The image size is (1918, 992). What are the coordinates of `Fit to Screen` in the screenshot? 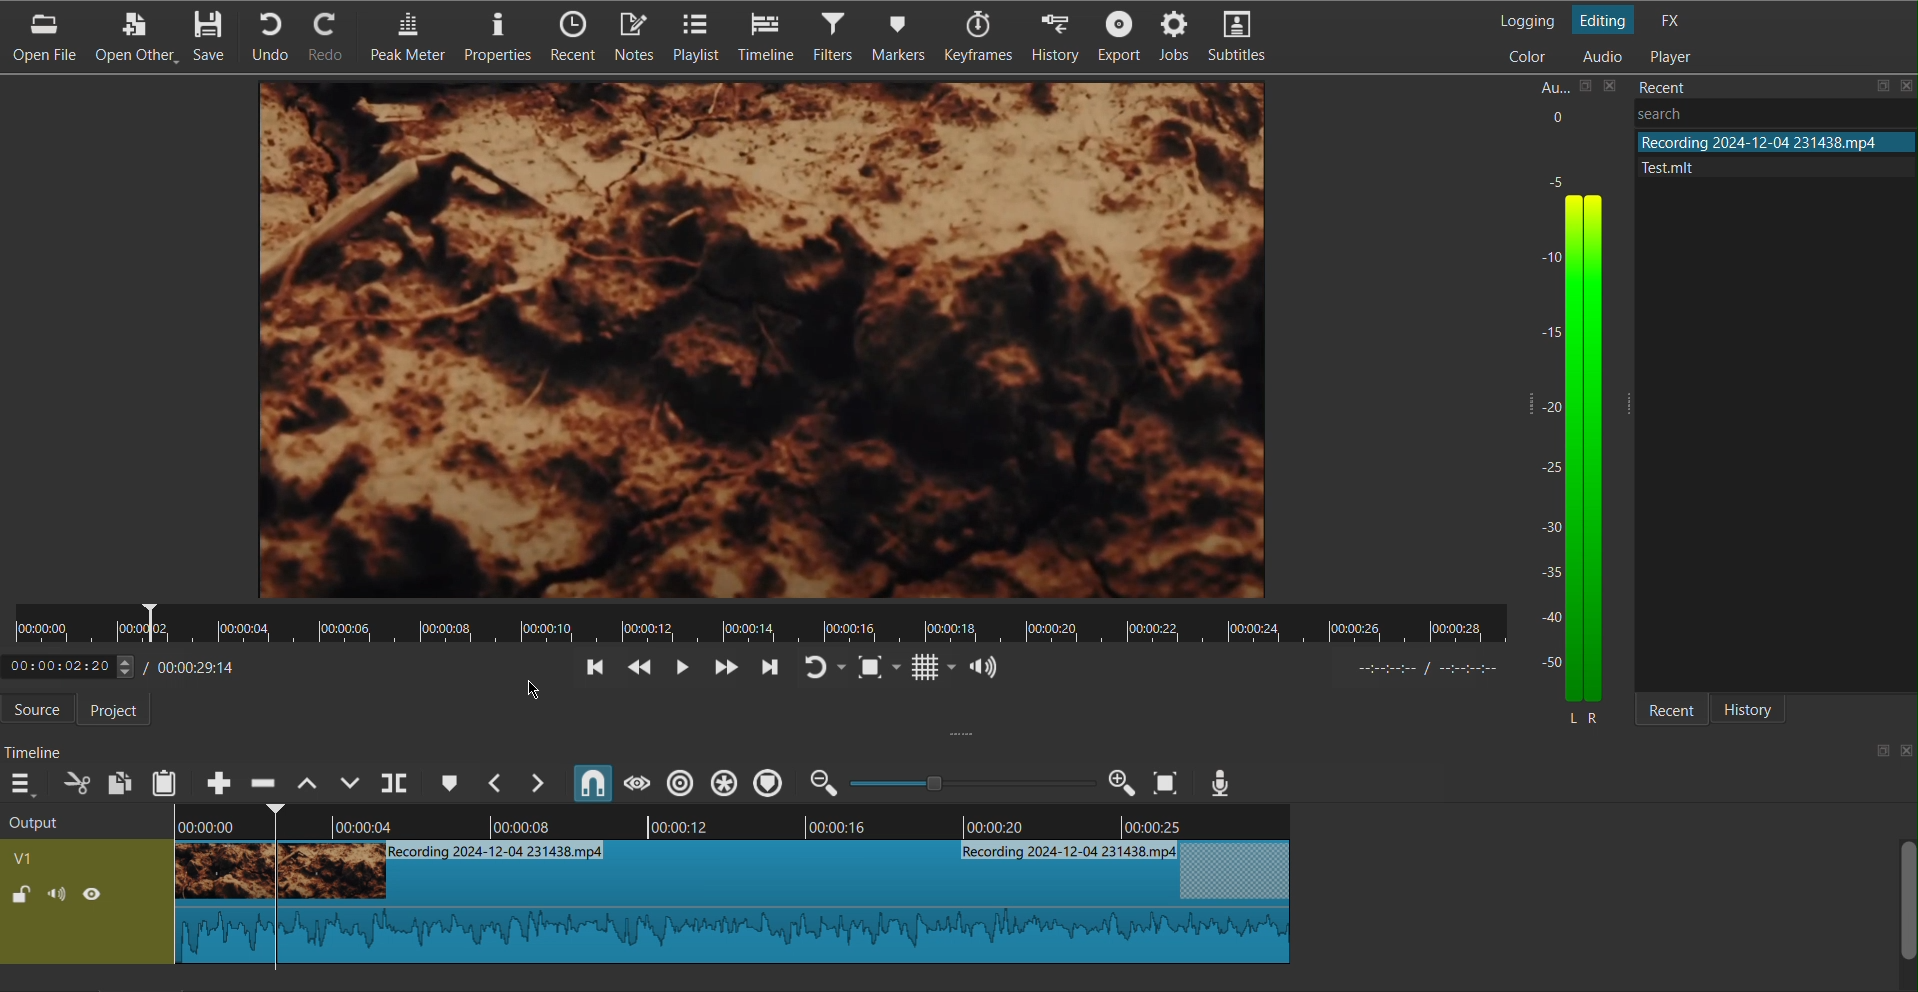 It's located at (876, 668).